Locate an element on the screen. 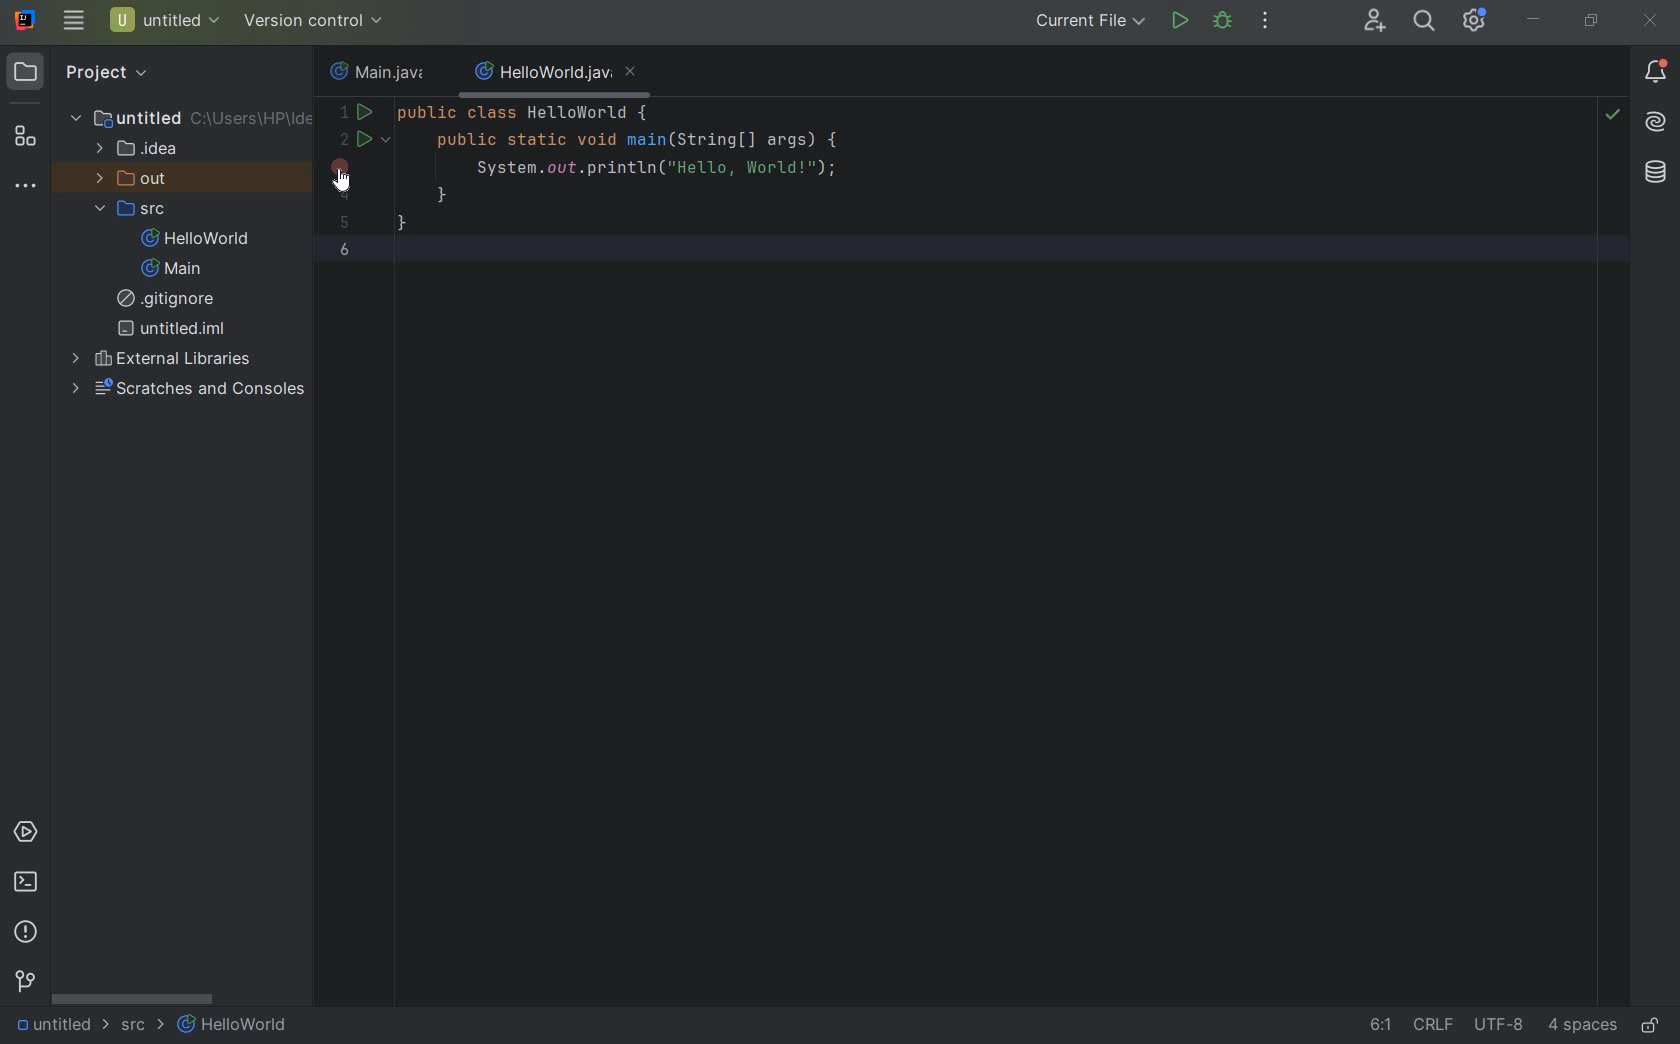 The height and width of the screenshot is (1044, 1680). minimize is located at coordinates (1534, 20).